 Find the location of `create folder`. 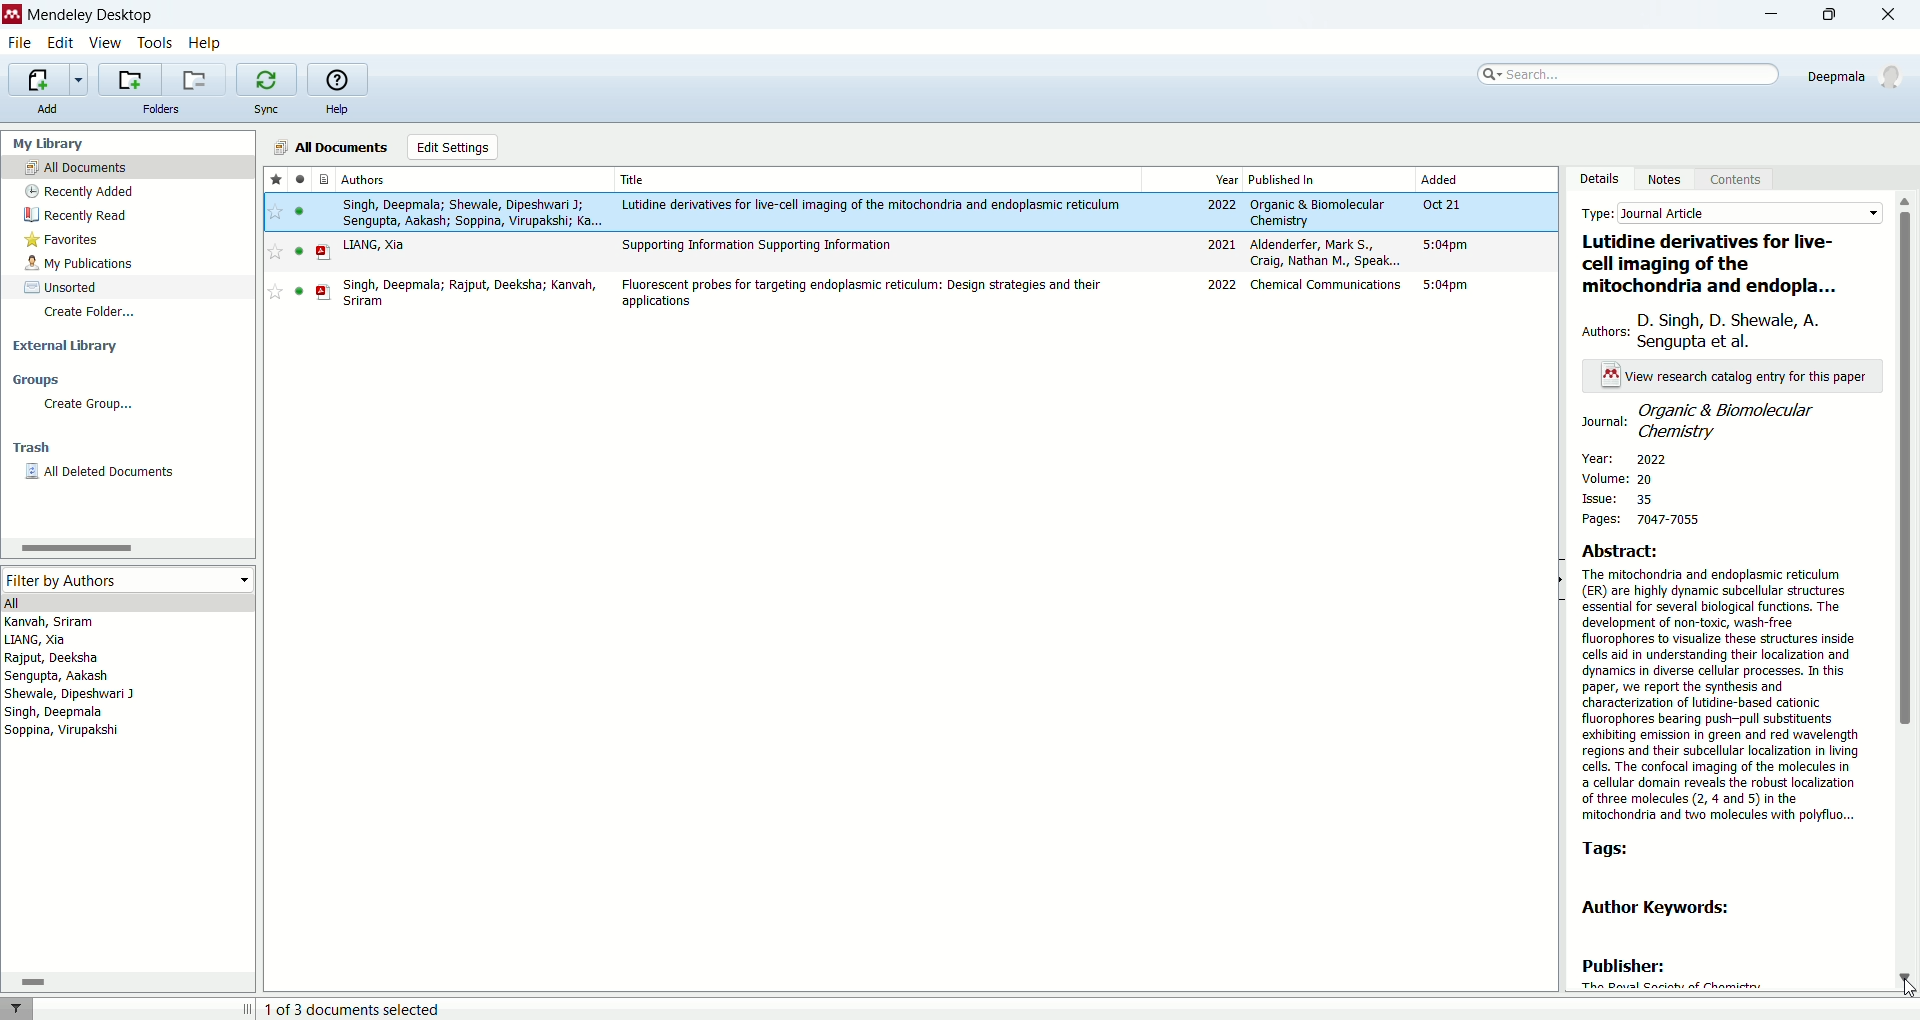

create folder is located at coordinates (93, 314).